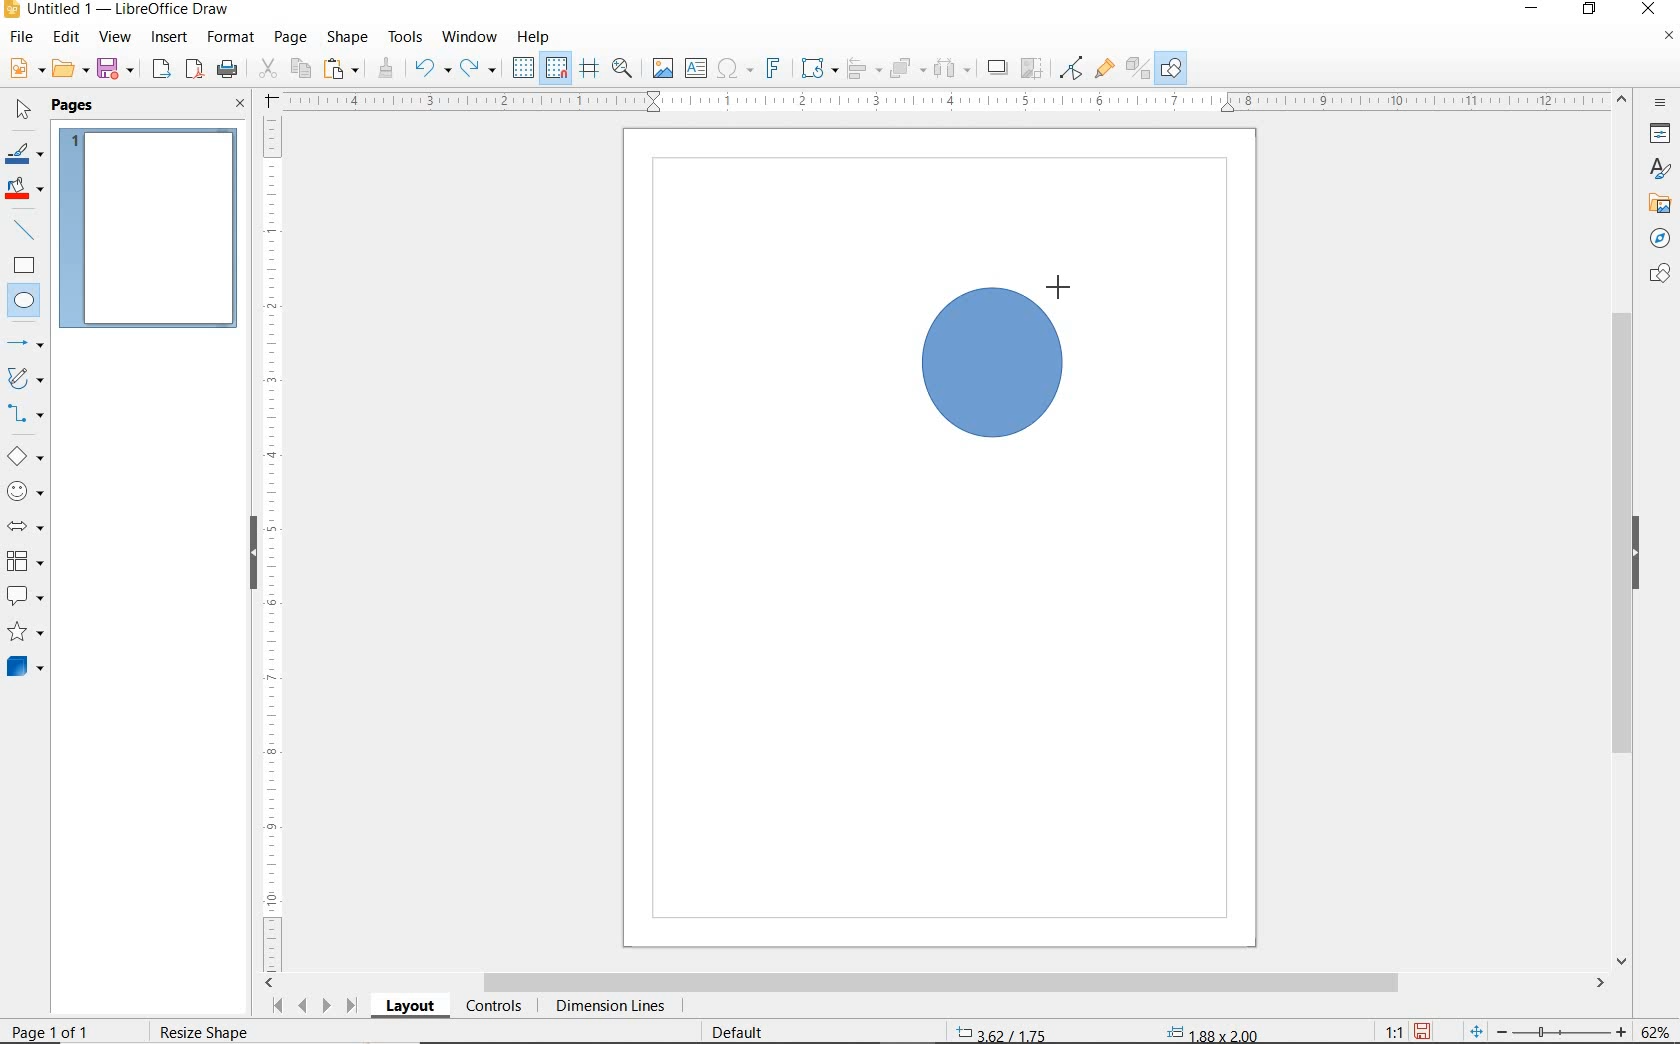  I want to click on ELLIPSE TOOL, so click(926, 443).